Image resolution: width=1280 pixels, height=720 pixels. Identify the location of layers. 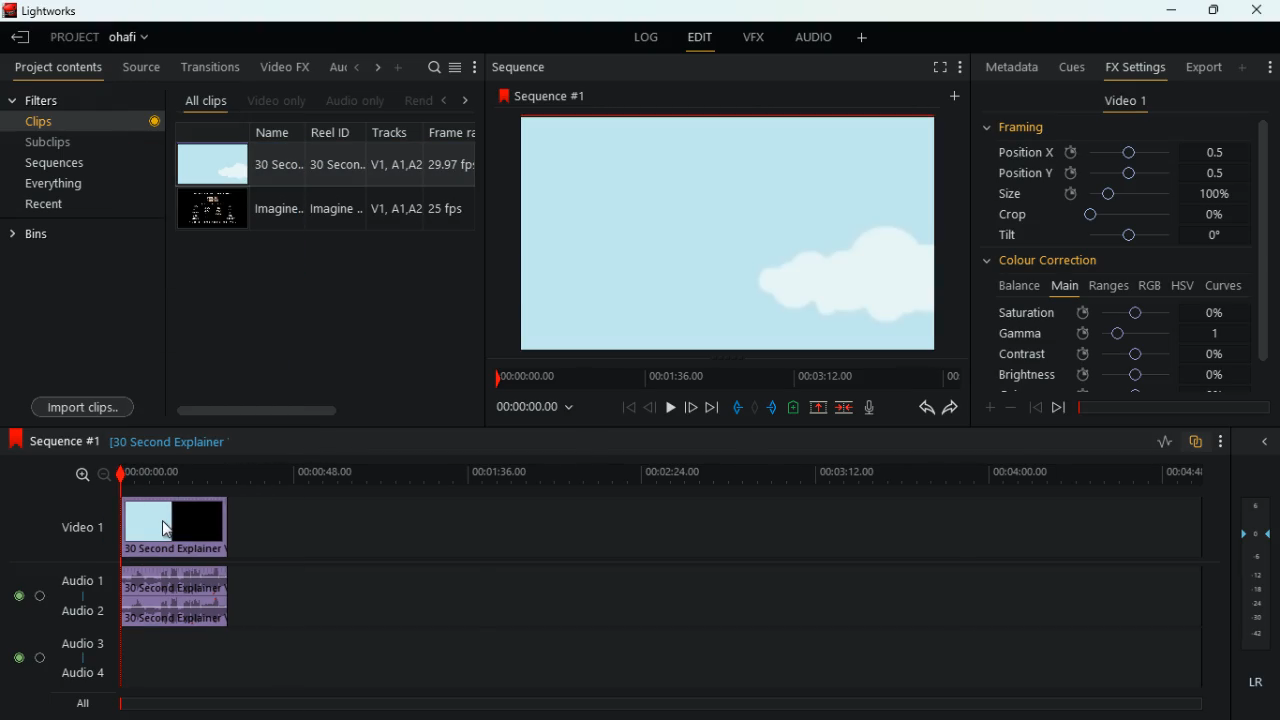
(1253, 570).